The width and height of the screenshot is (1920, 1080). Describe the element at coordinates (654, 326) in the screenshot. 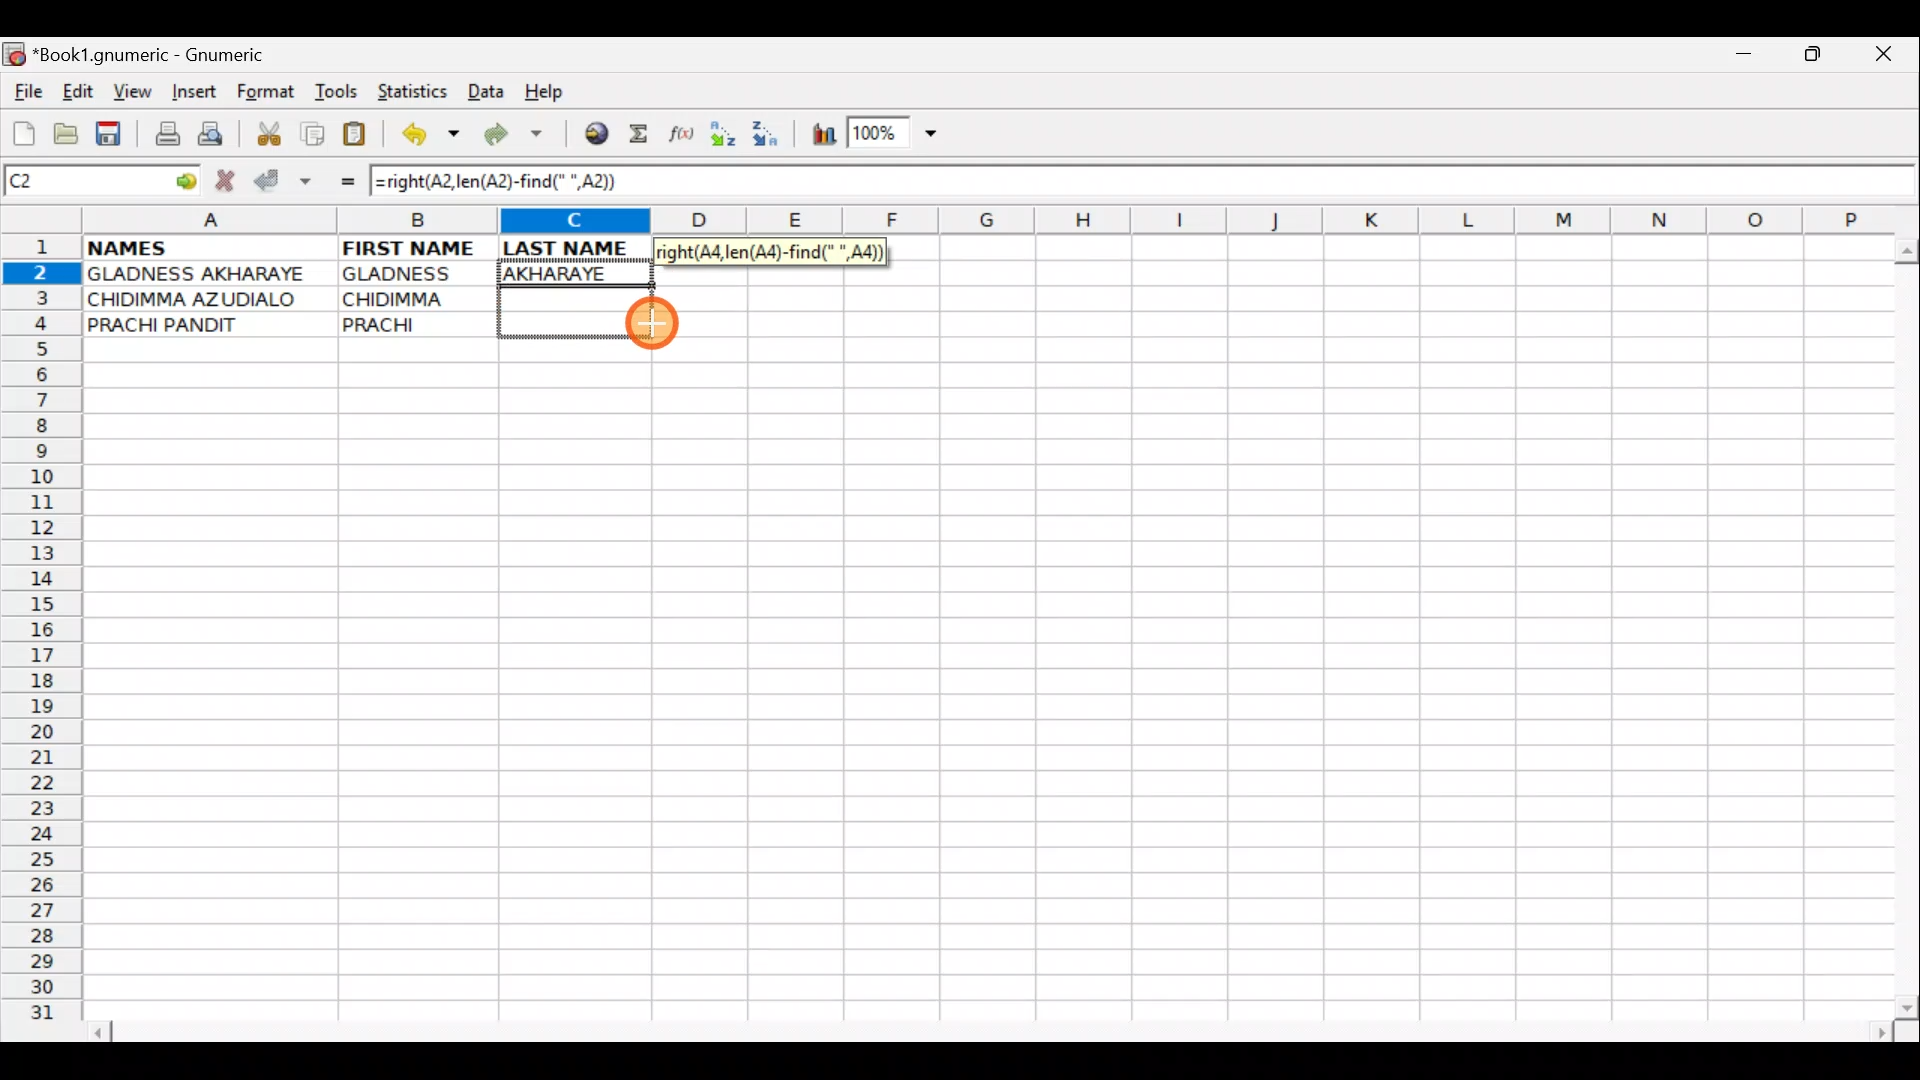

I see `Cursor on cell C5` at that location.